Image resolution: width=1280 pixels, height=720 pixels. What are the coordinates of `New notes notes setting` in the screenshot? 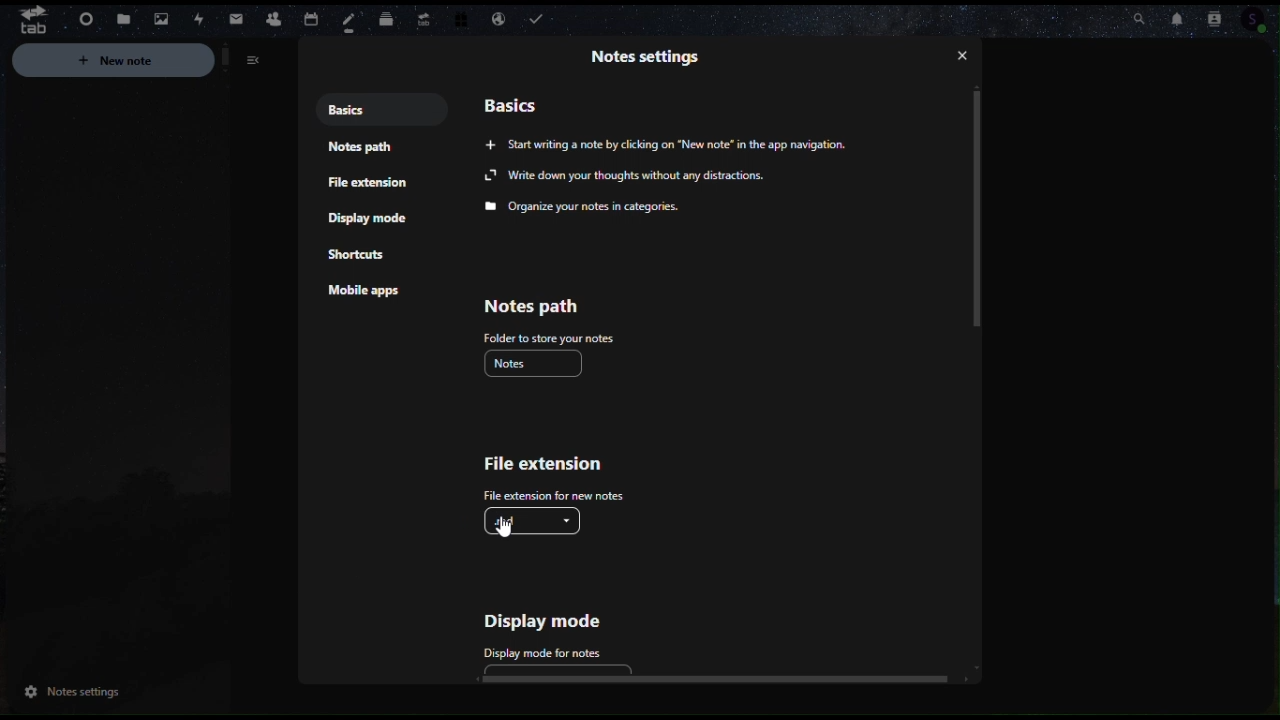 It's located at (144, 63).